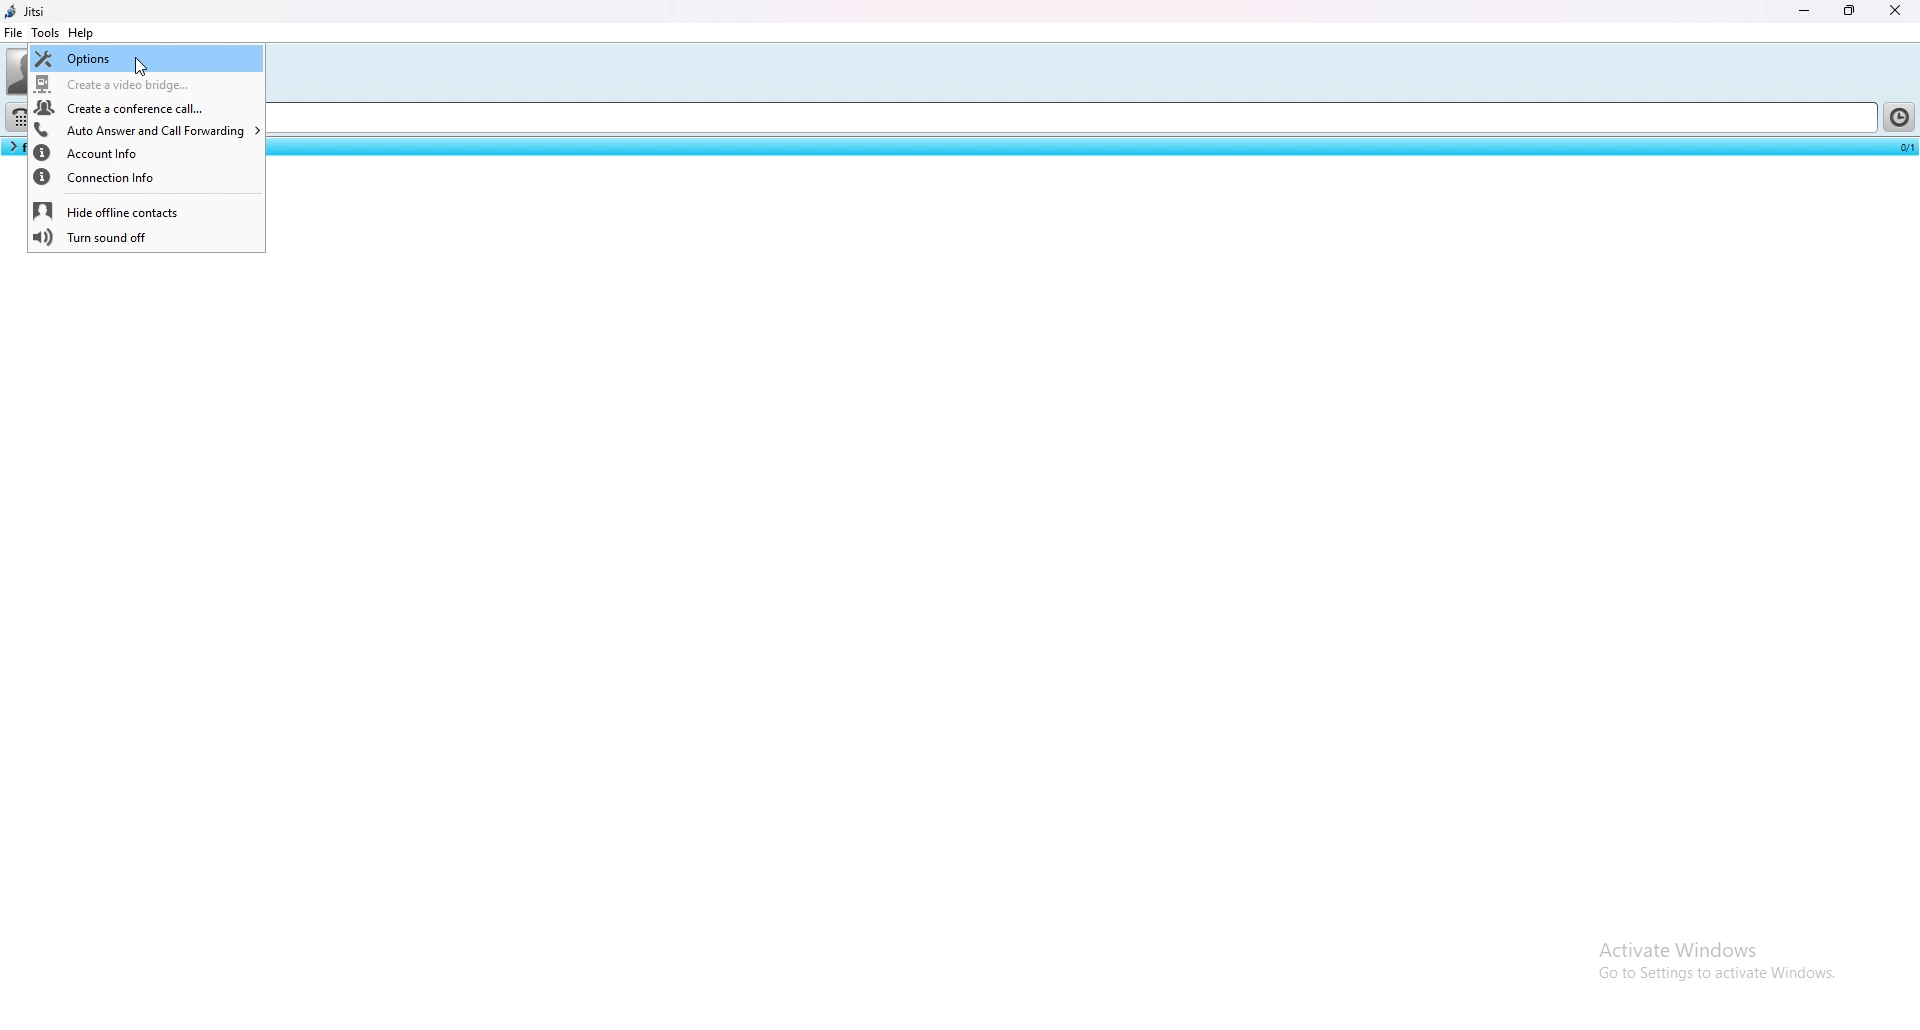 The height and width of the screenshot is (1030, 1920). I want to click on account info, so click(145, 154).